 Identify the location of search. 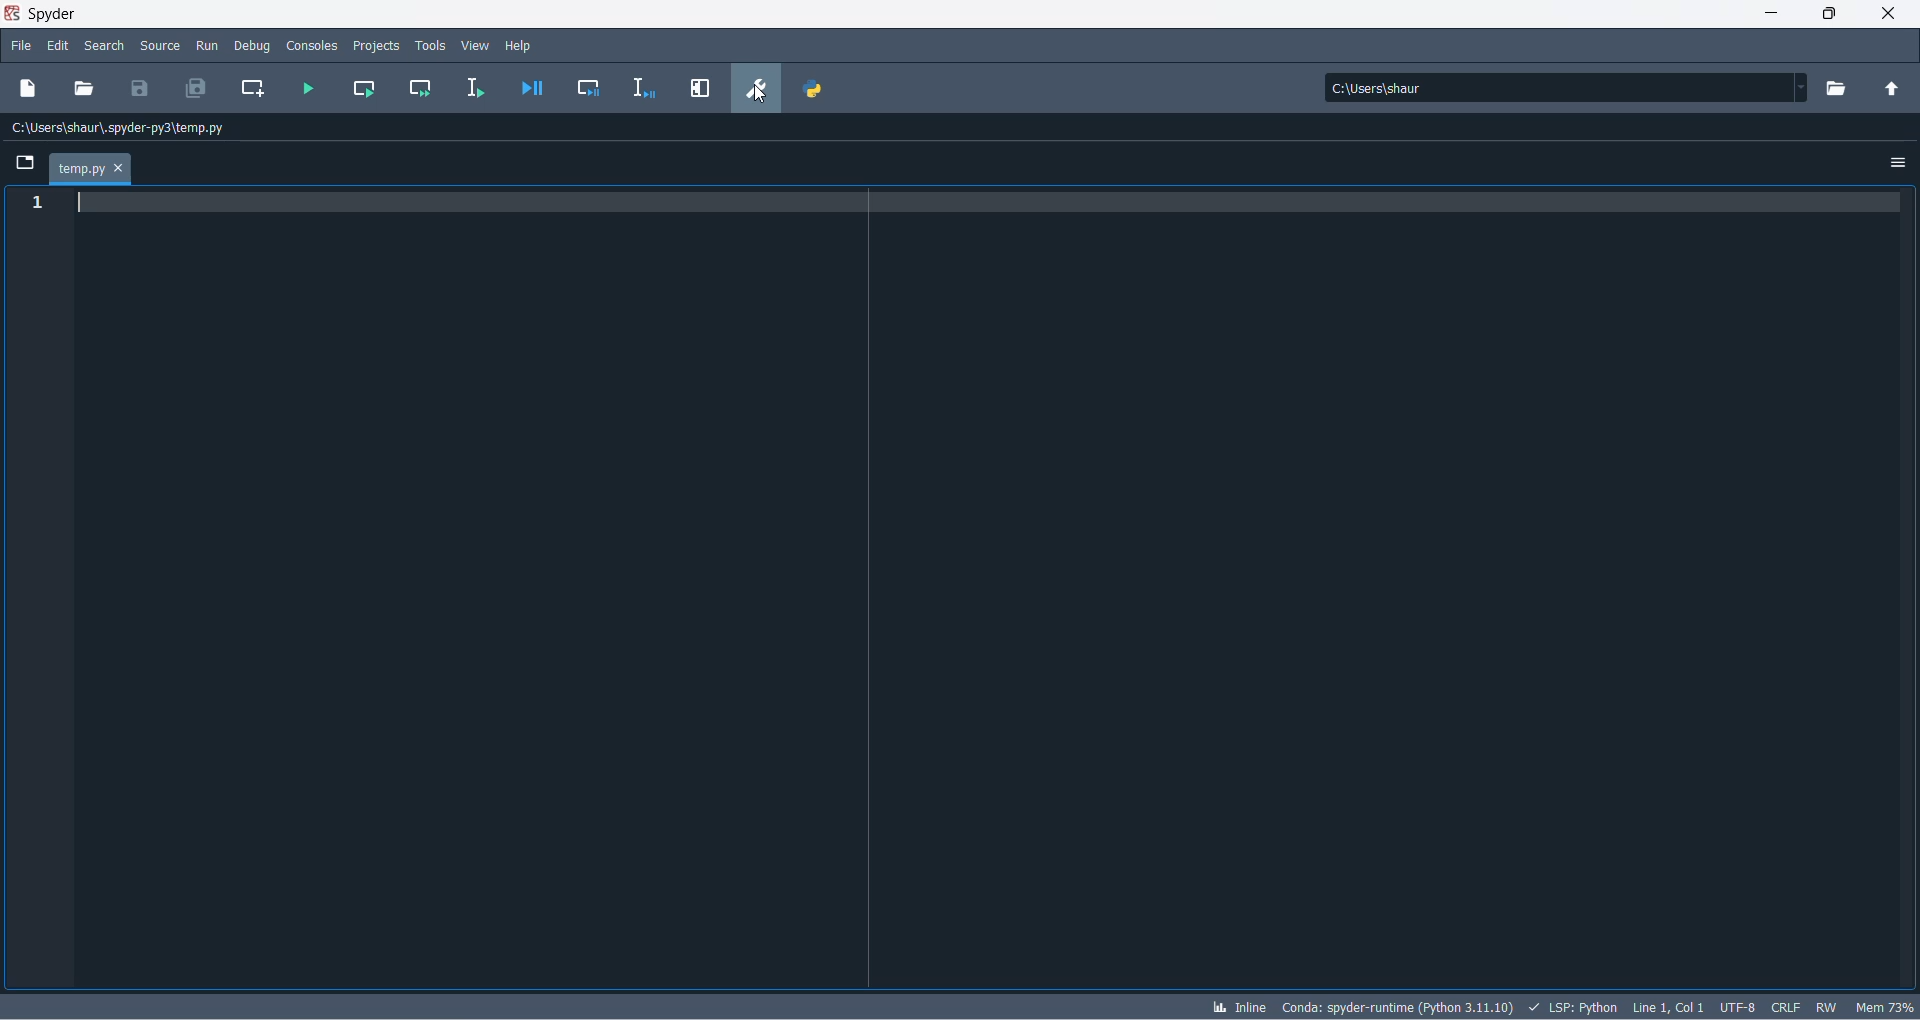
(104, 44).